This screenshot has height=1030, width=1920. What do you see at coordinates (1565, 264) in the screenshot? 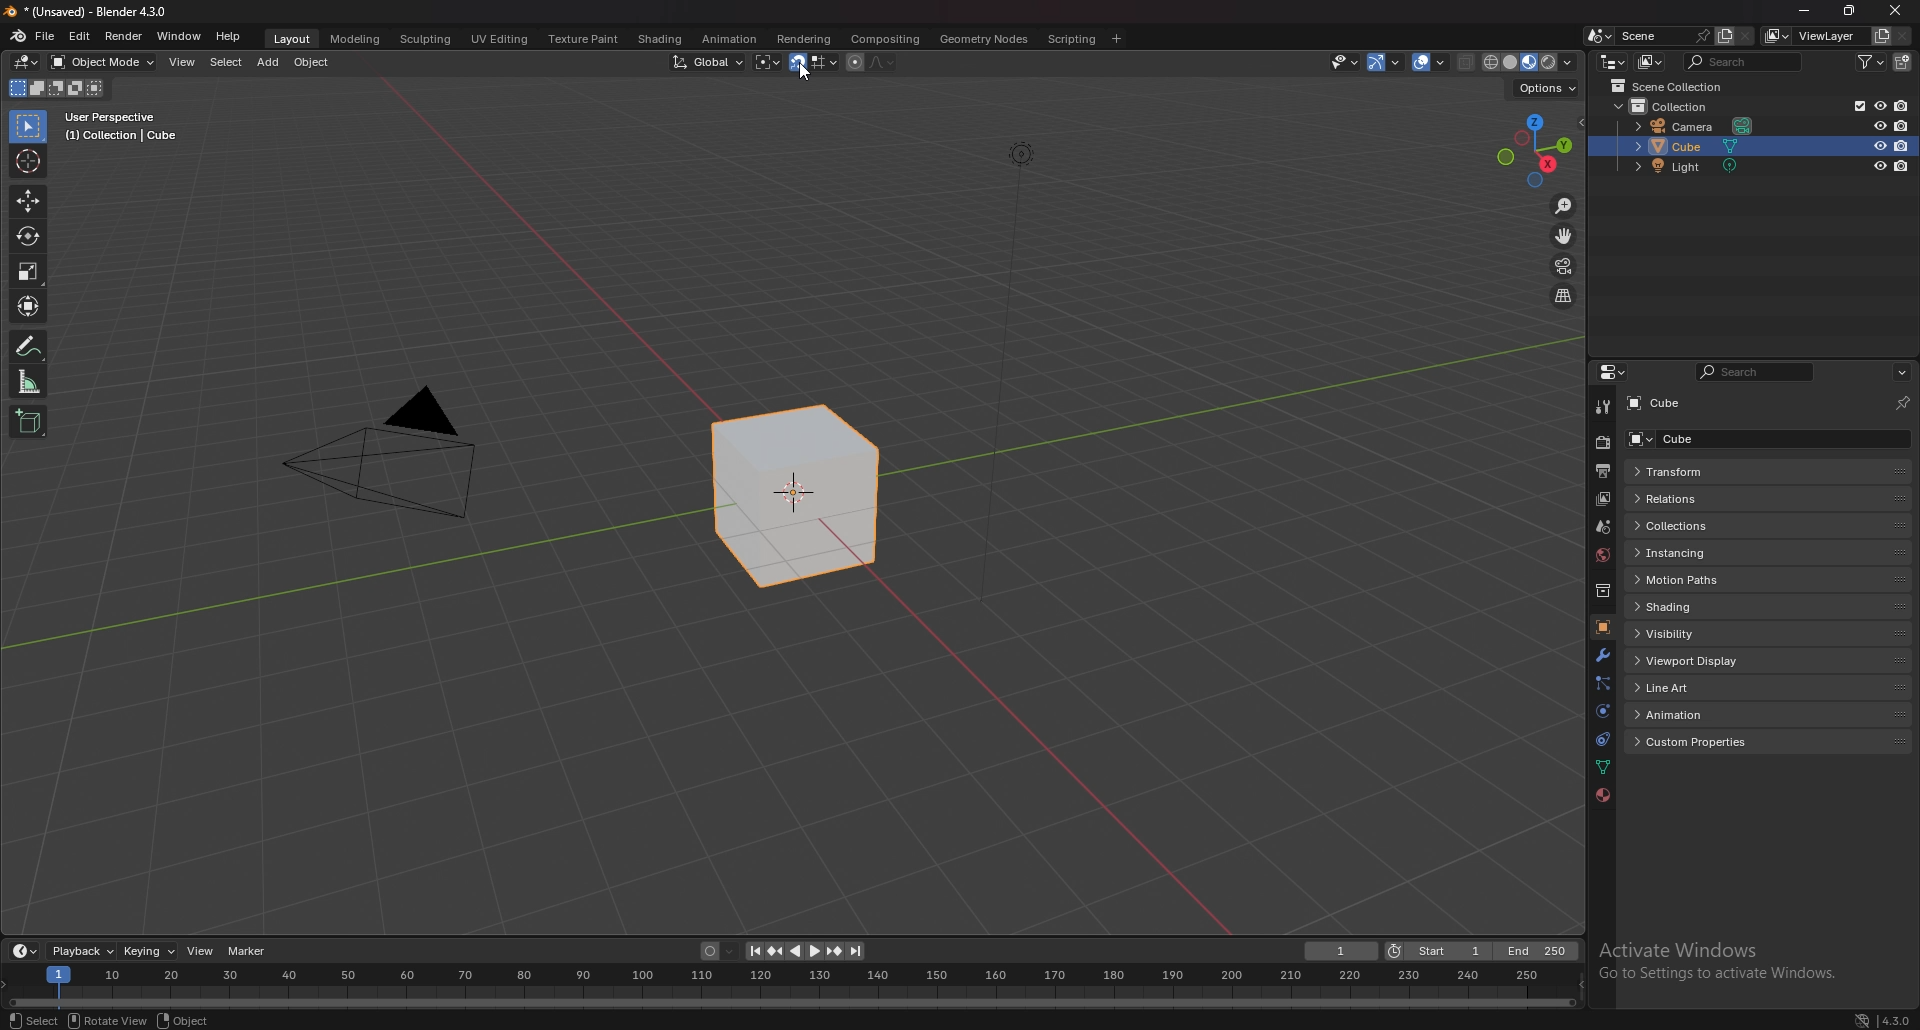
I see `camera view` at bounding box center [1565, 264].